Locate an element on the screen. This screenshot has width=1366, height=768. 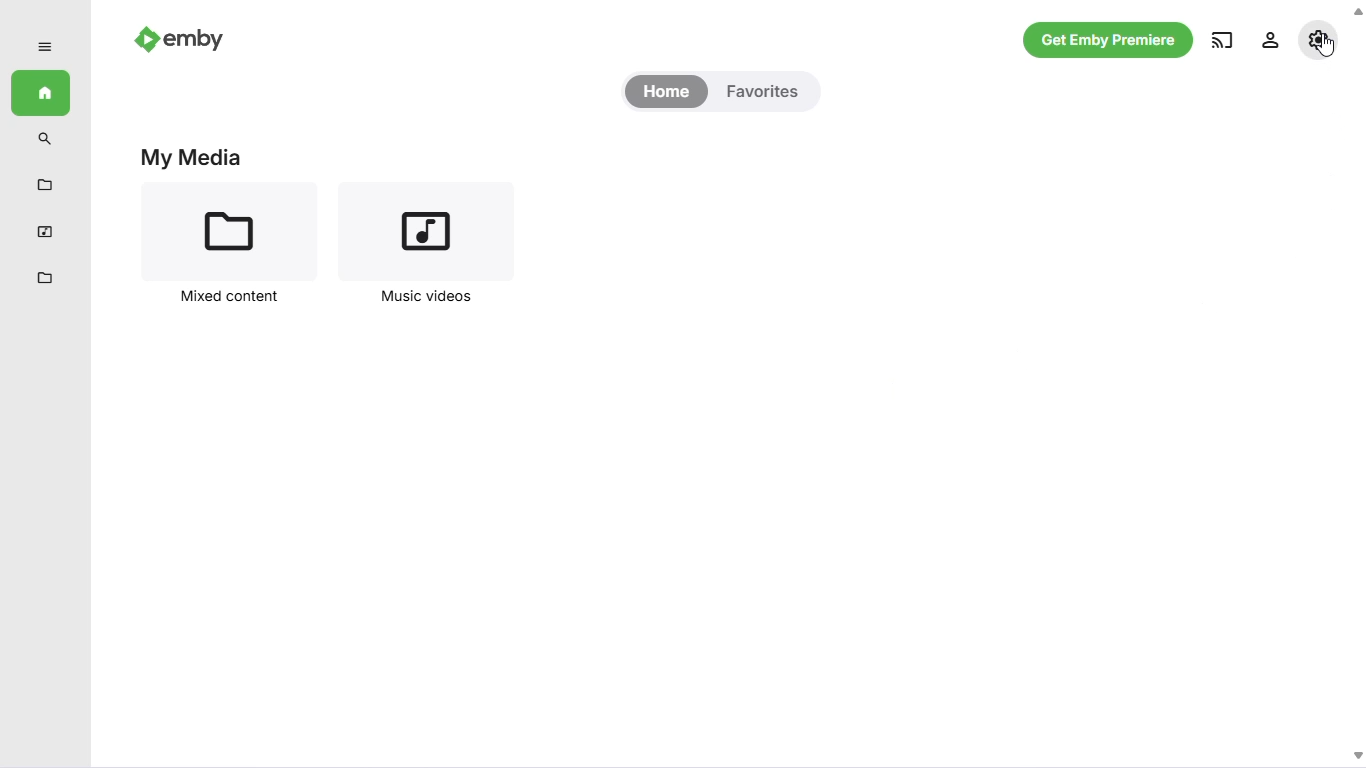
emby is located at coordinates (181, 38).